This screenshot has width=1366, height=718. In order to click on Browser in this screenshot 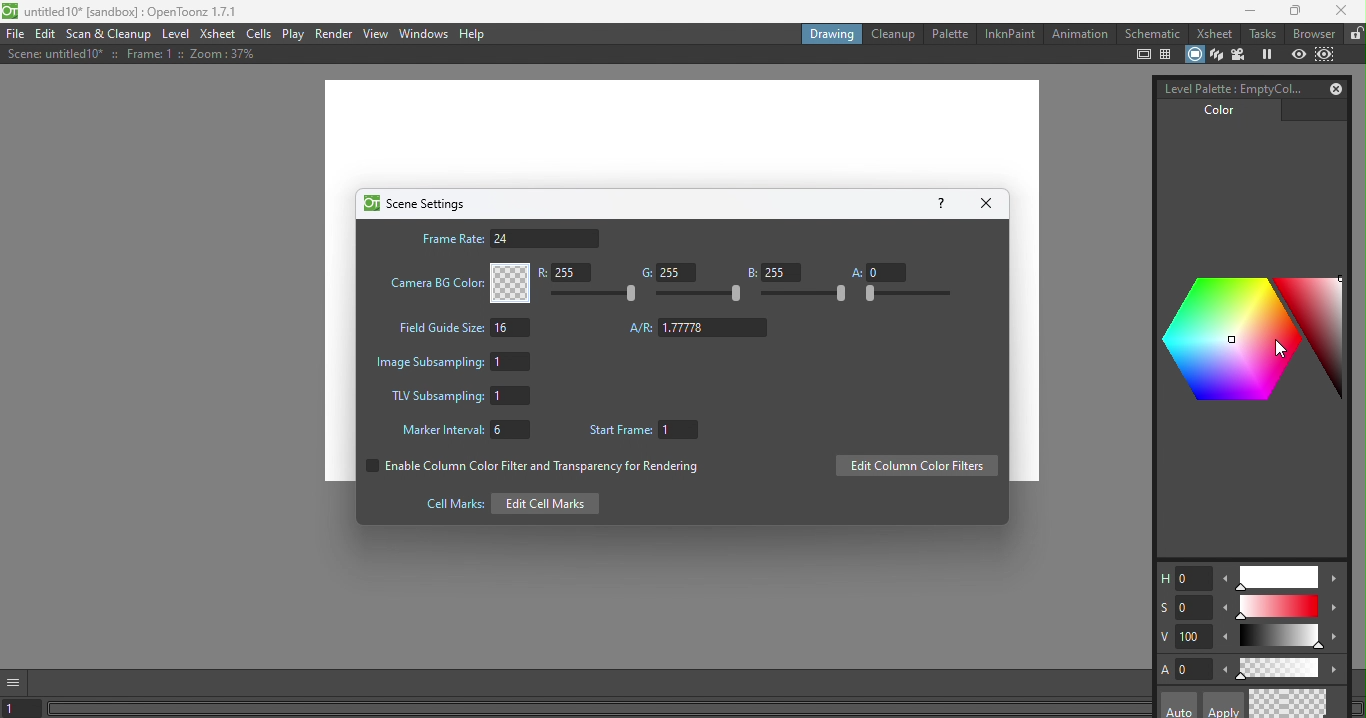, I will do `click(1312, 33)`.